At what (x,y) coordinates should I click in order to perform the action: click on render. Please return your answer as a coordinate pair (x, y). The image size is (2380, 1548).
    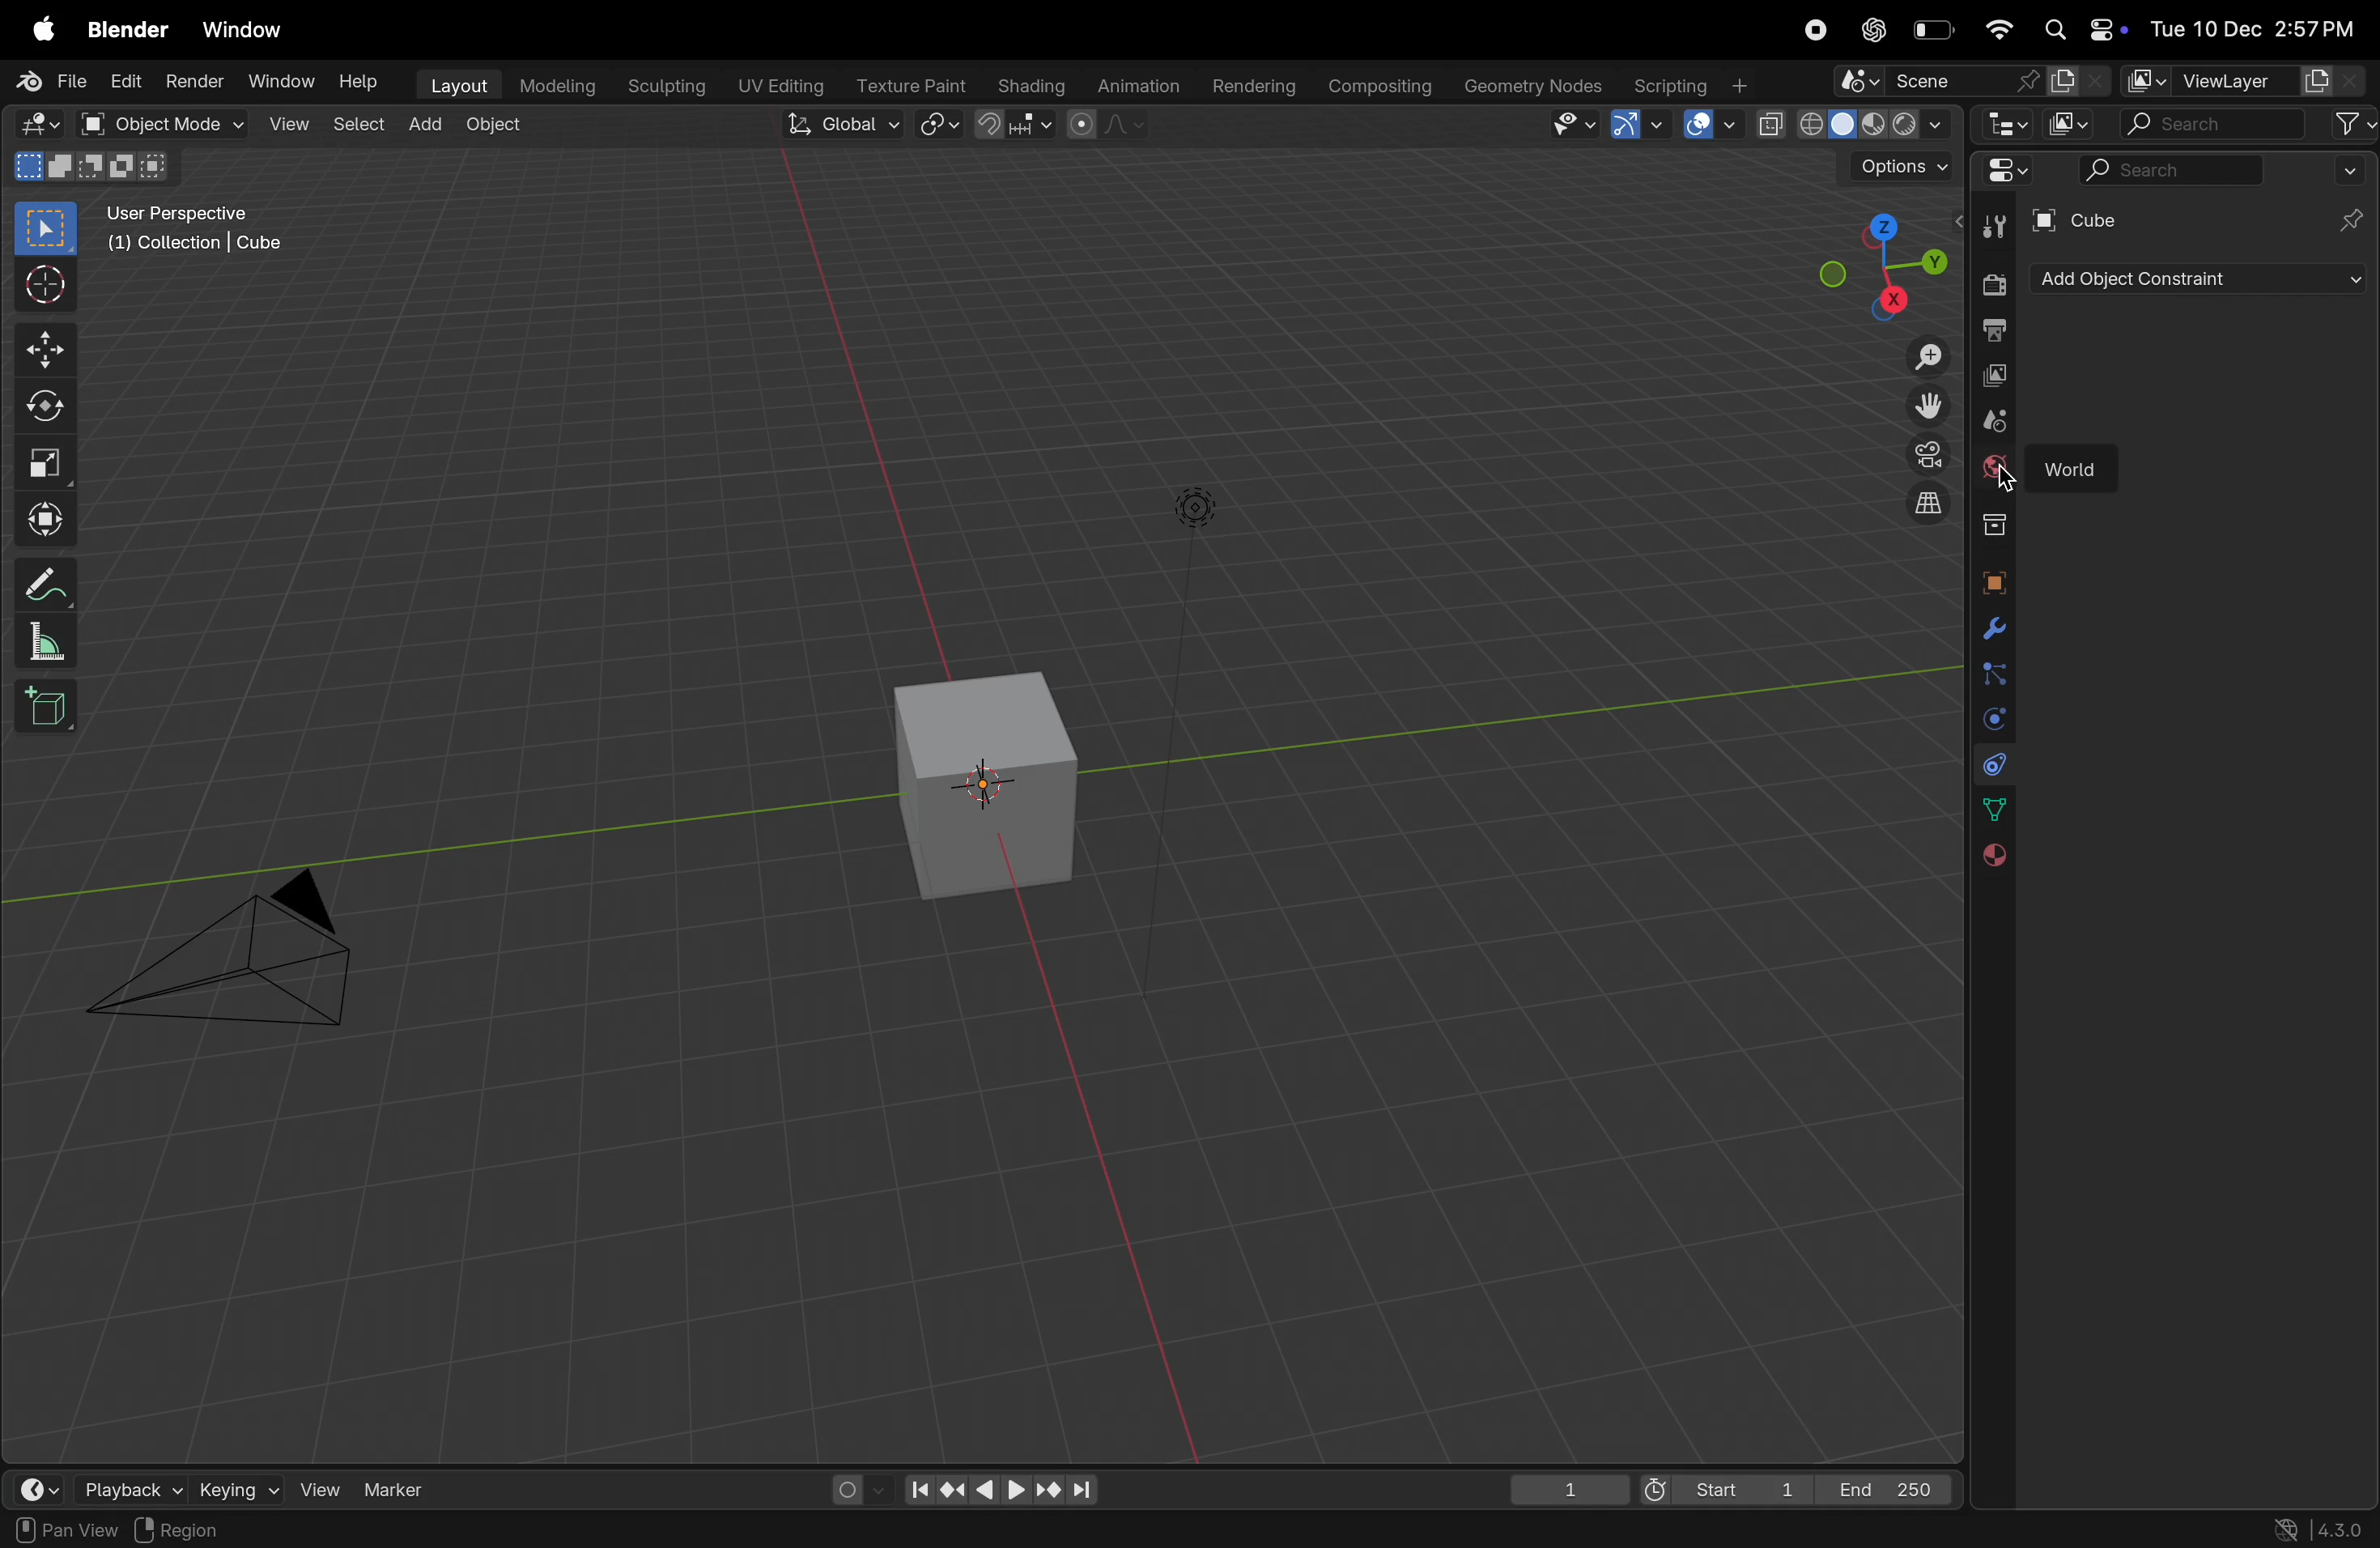
    Looking at the image, I should click on (1992, 285).